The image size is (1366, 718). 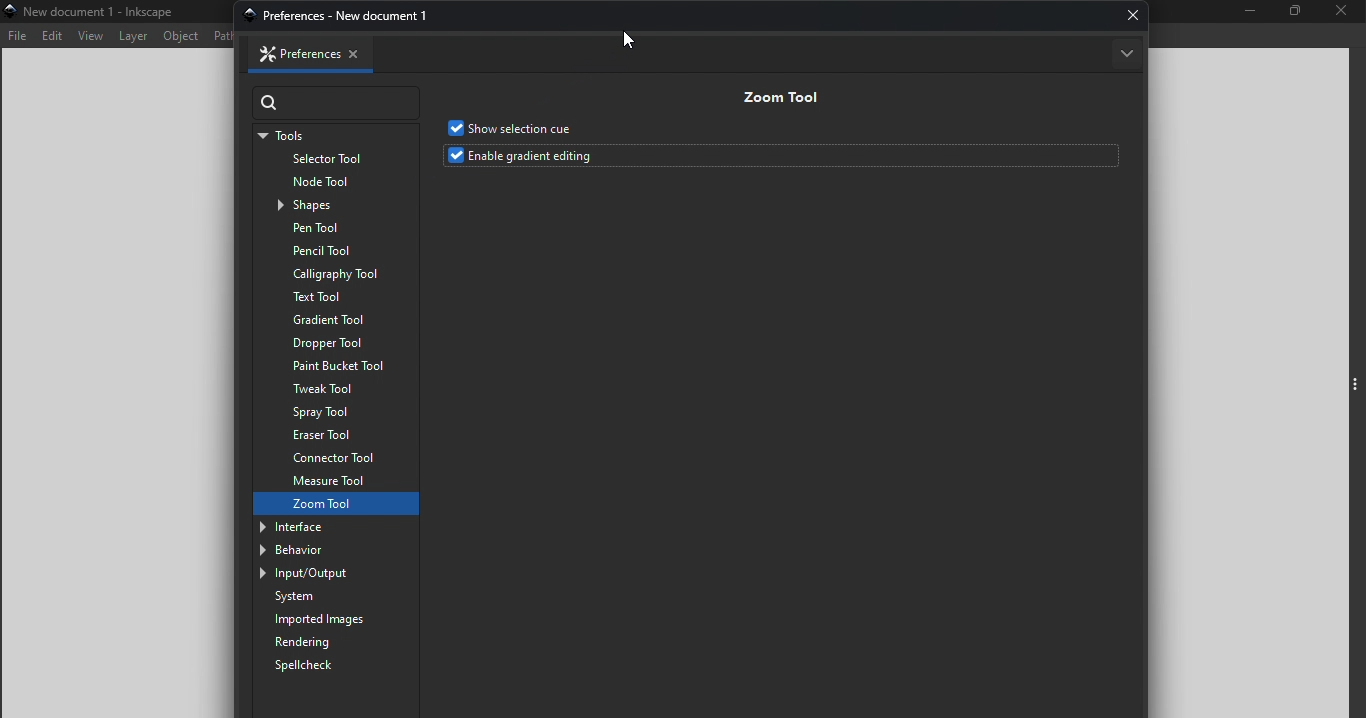 What do you see at coordinates (1135, 19) in the screenshot?
I see `Close` at bounding box center [1135, 19].